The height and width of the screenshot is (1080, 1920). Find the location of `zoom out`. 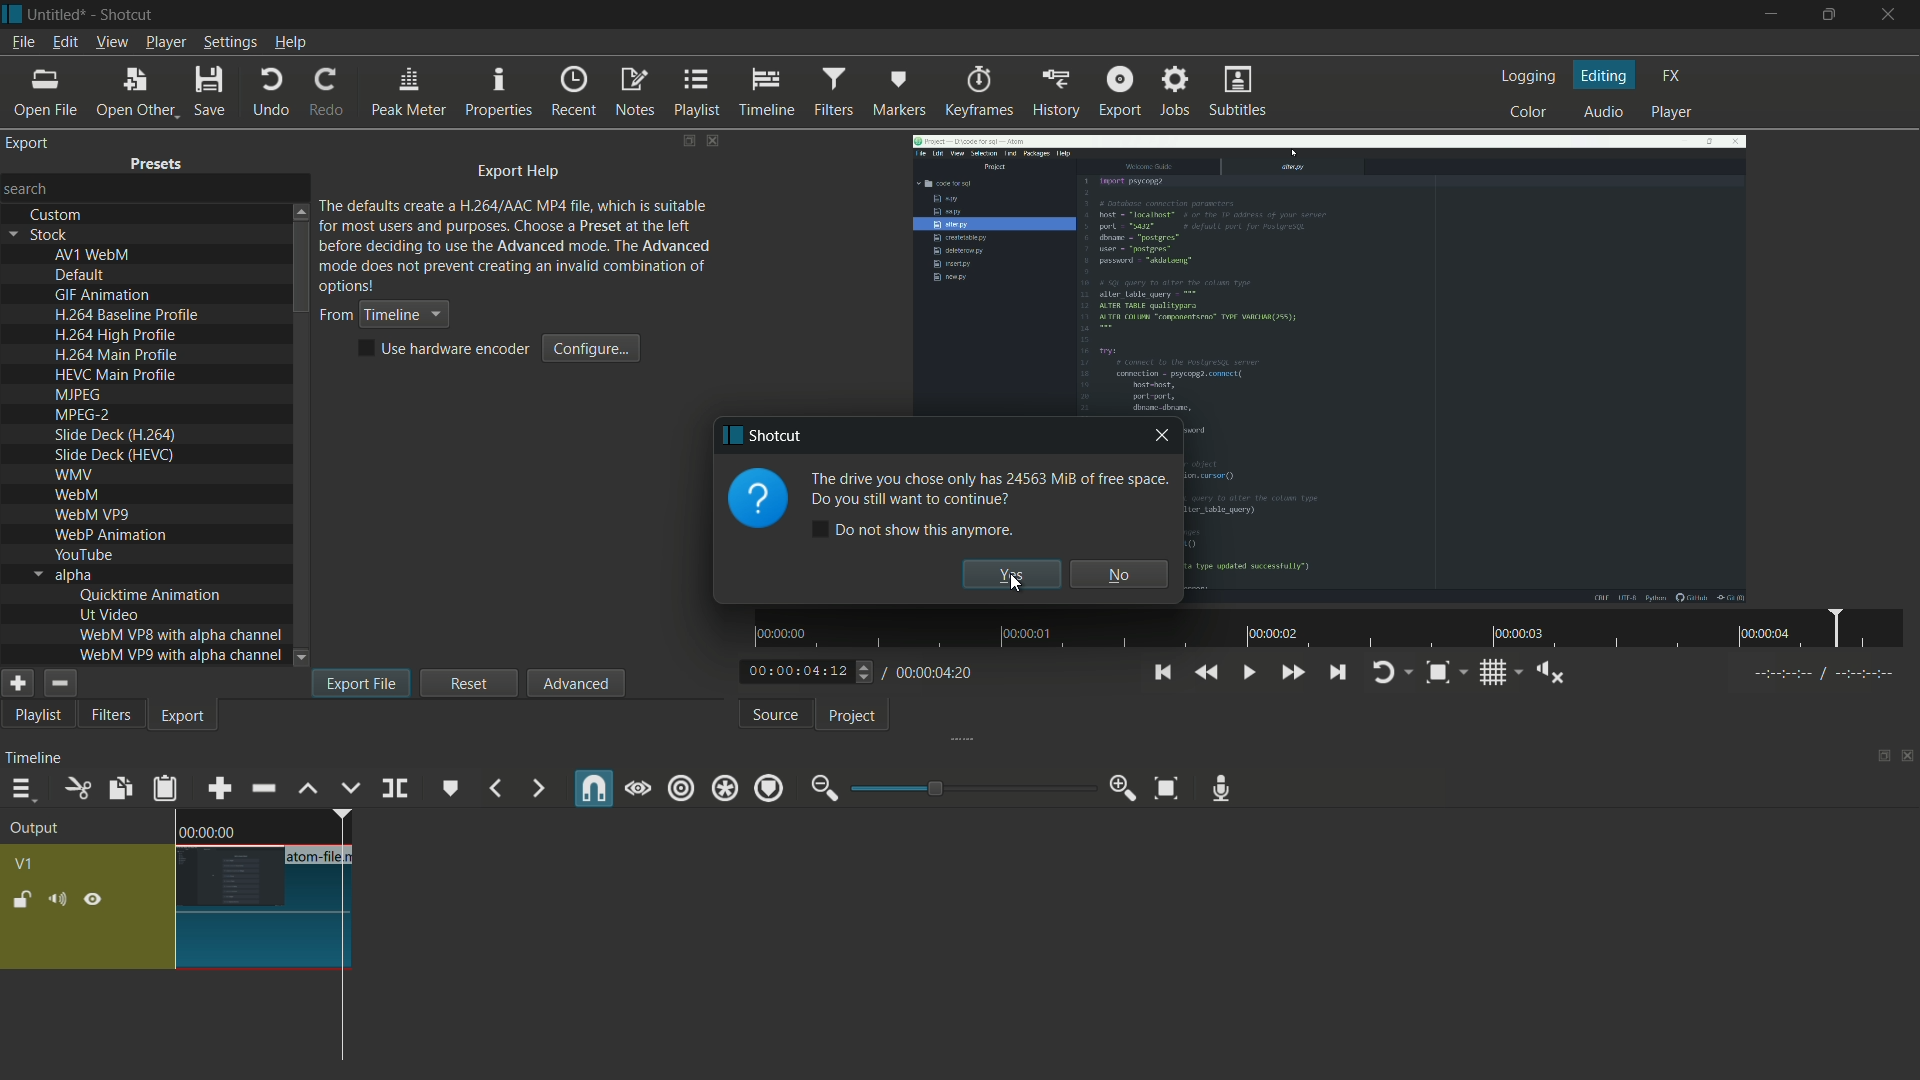

zoom out is located at coordinates (821, 789).